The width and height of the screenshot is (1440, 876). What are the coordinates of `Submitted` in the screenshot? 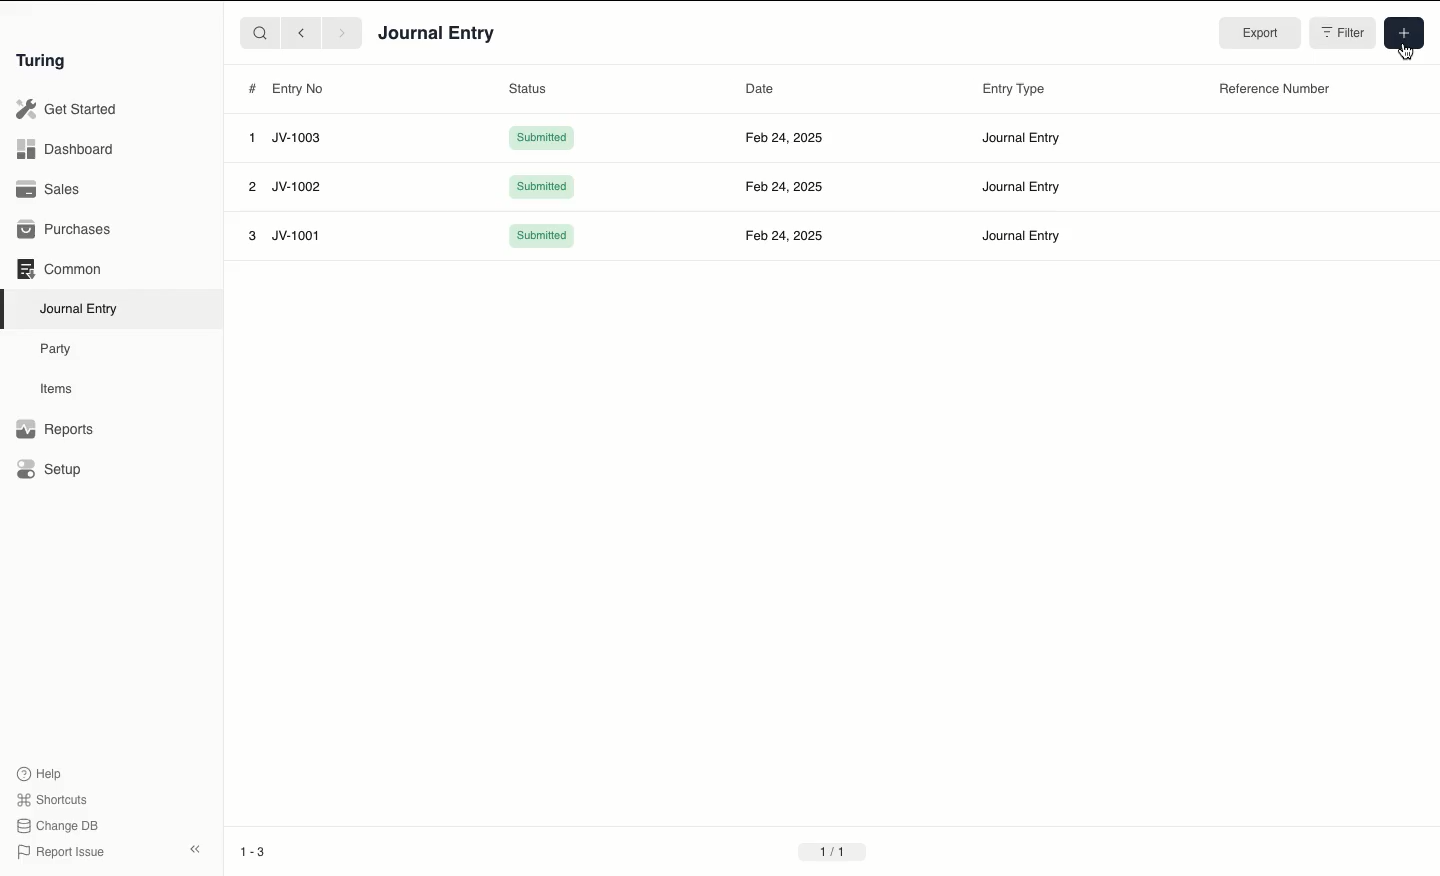 It's located at (542, 187).